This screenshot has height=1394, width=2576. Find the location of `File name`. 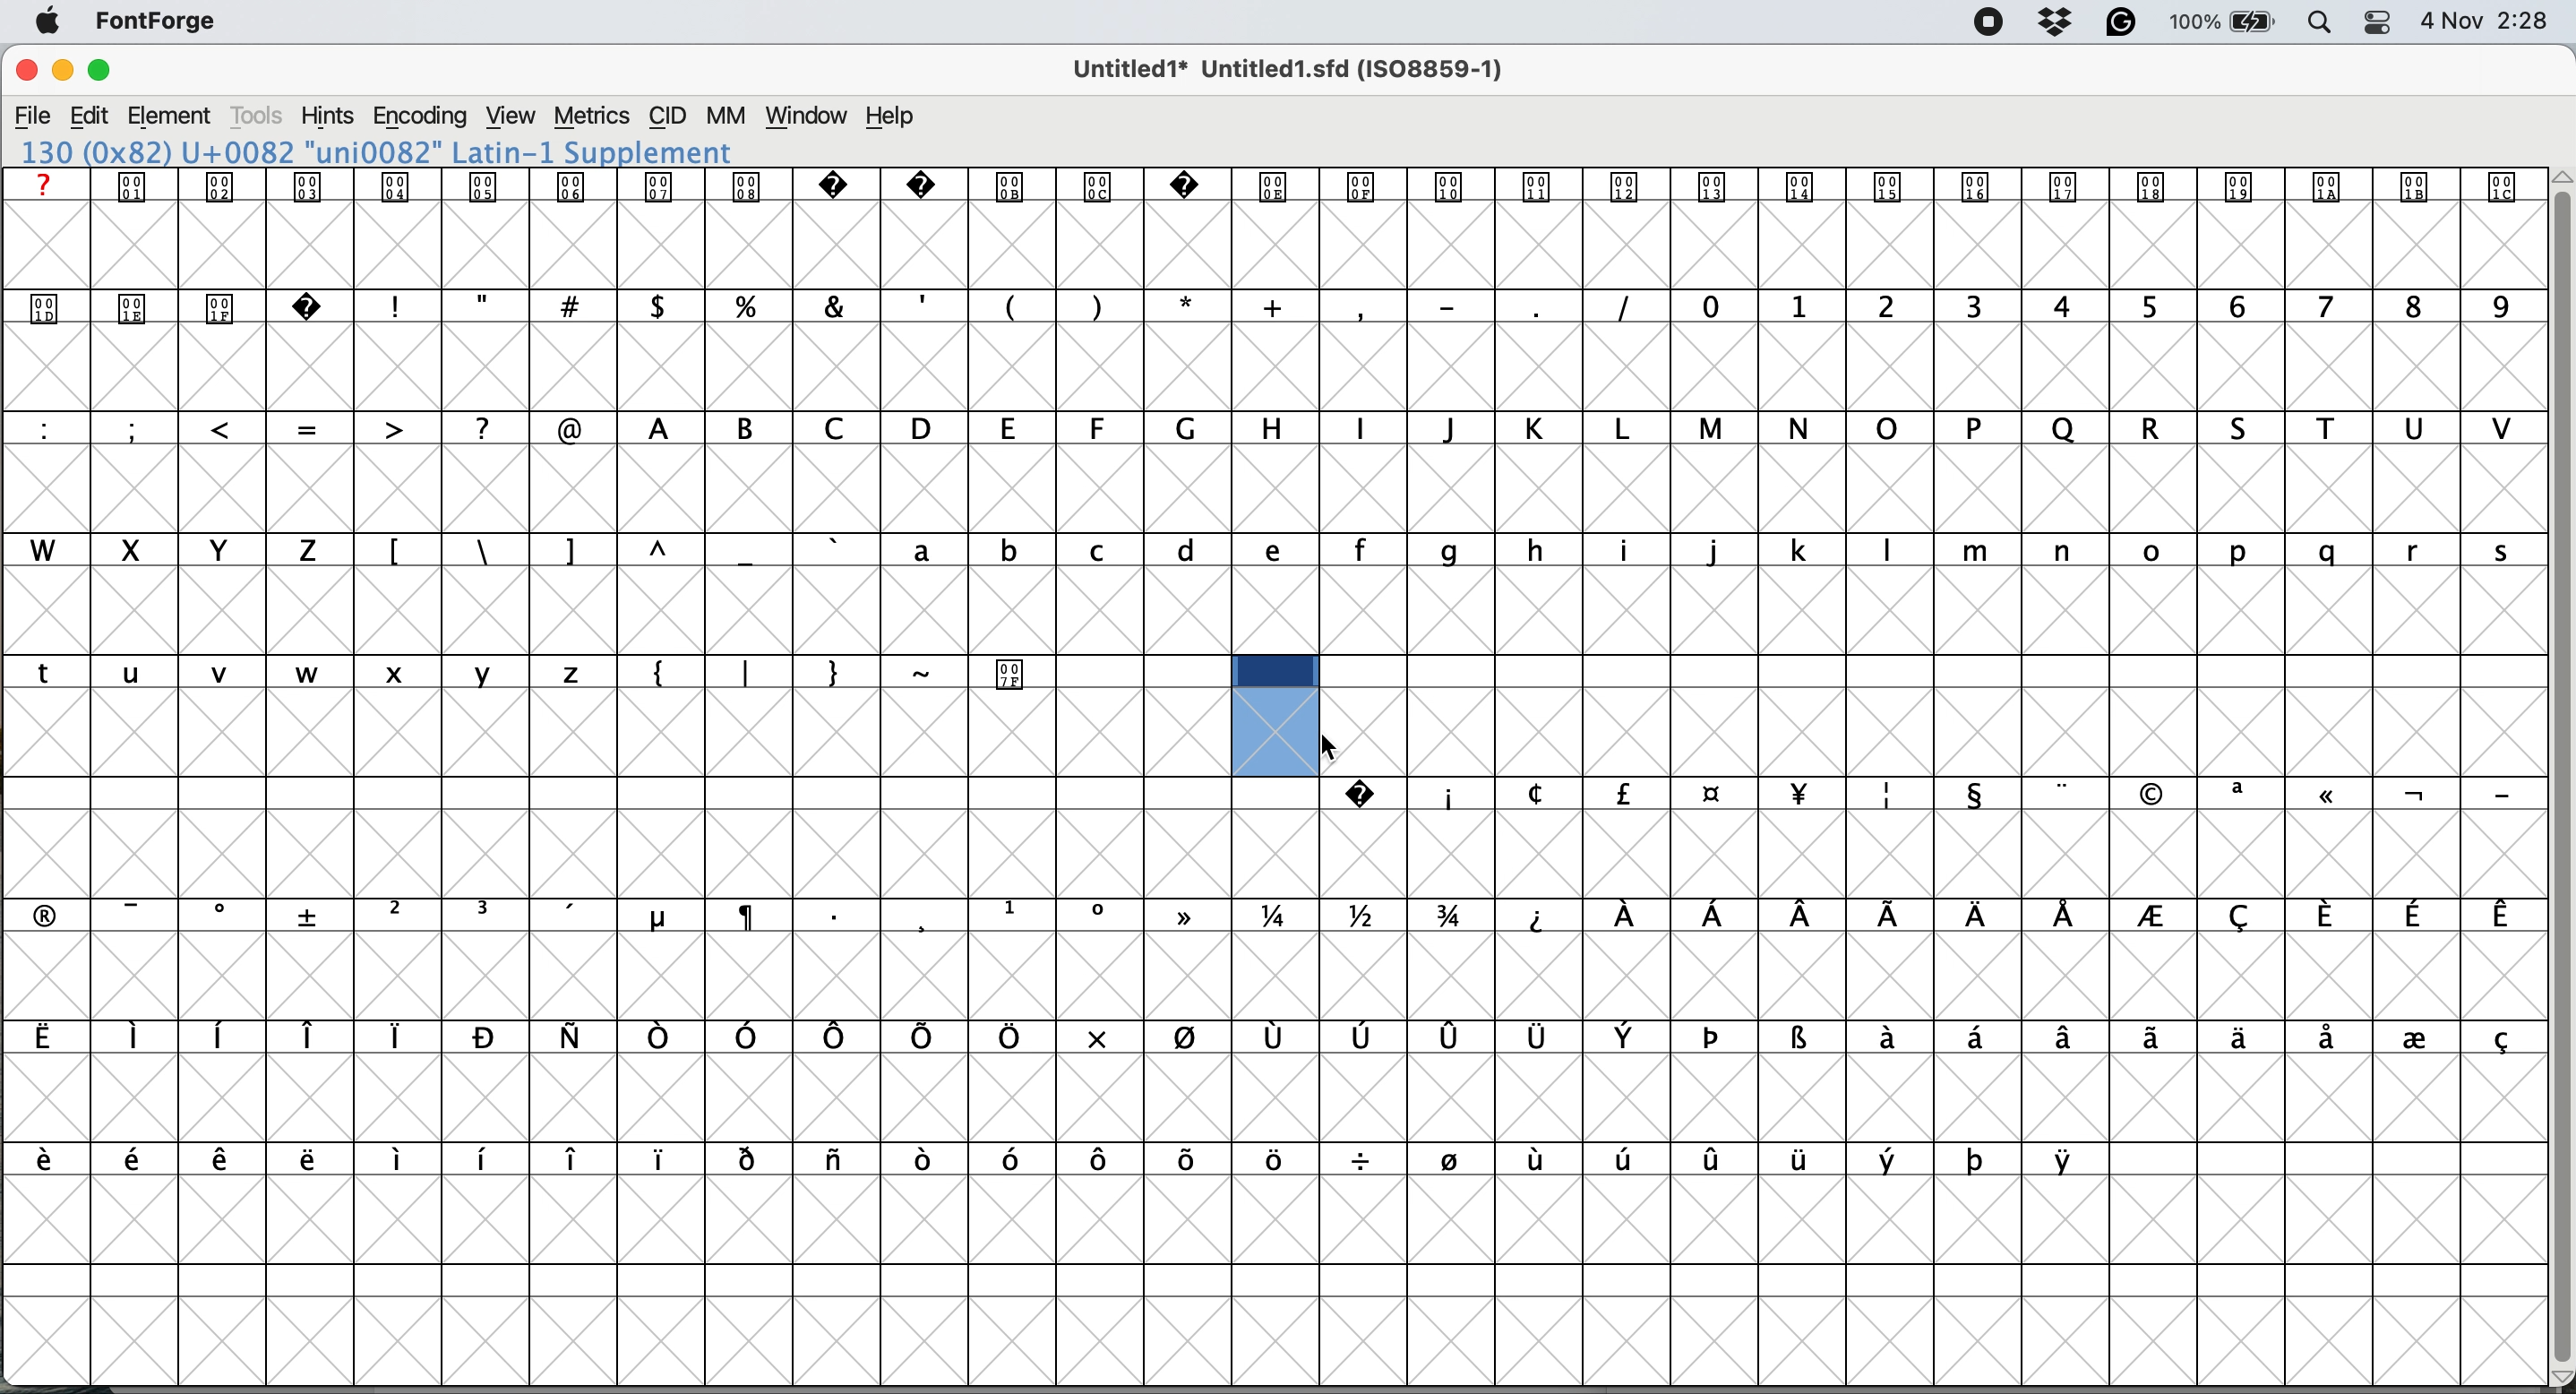

File name is located at coordinates (1282, 69).